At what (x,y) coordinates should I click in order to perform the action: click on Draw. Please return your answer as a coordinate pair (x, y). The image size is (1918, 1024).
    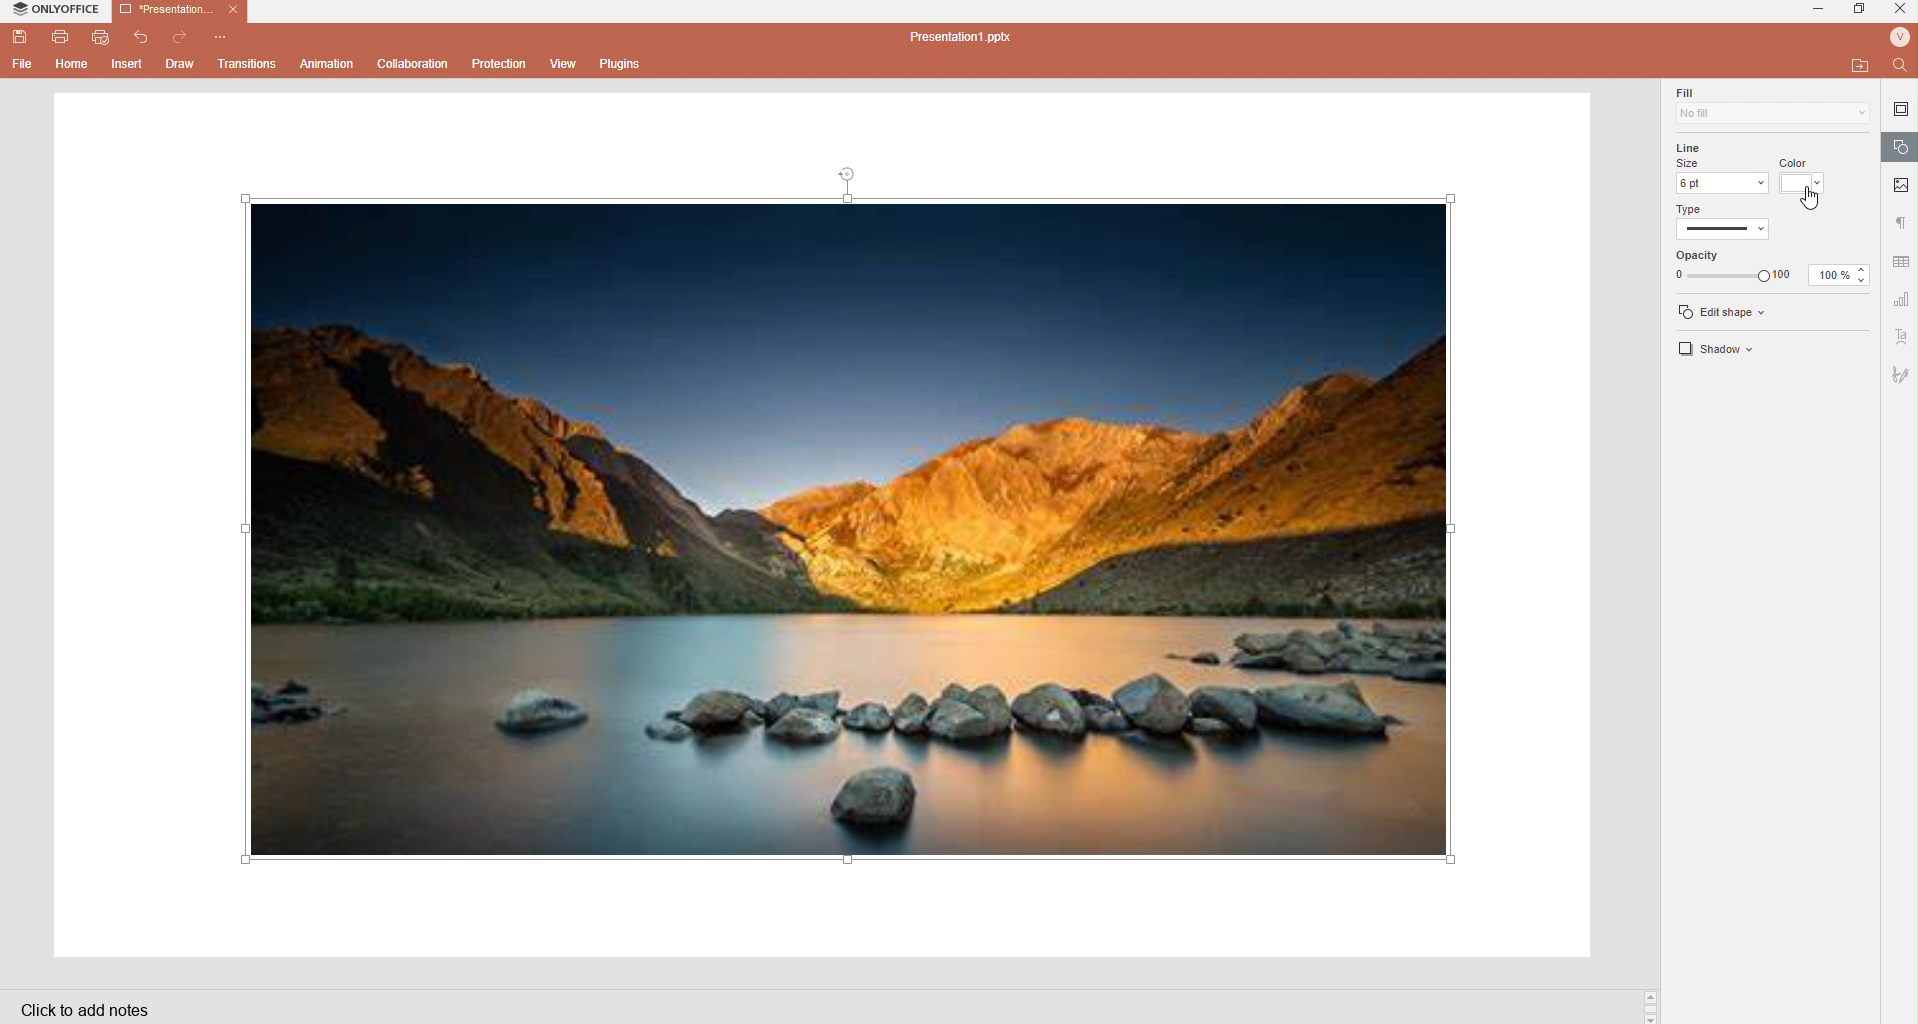
    Looking at the image, I should click on (182, 66).